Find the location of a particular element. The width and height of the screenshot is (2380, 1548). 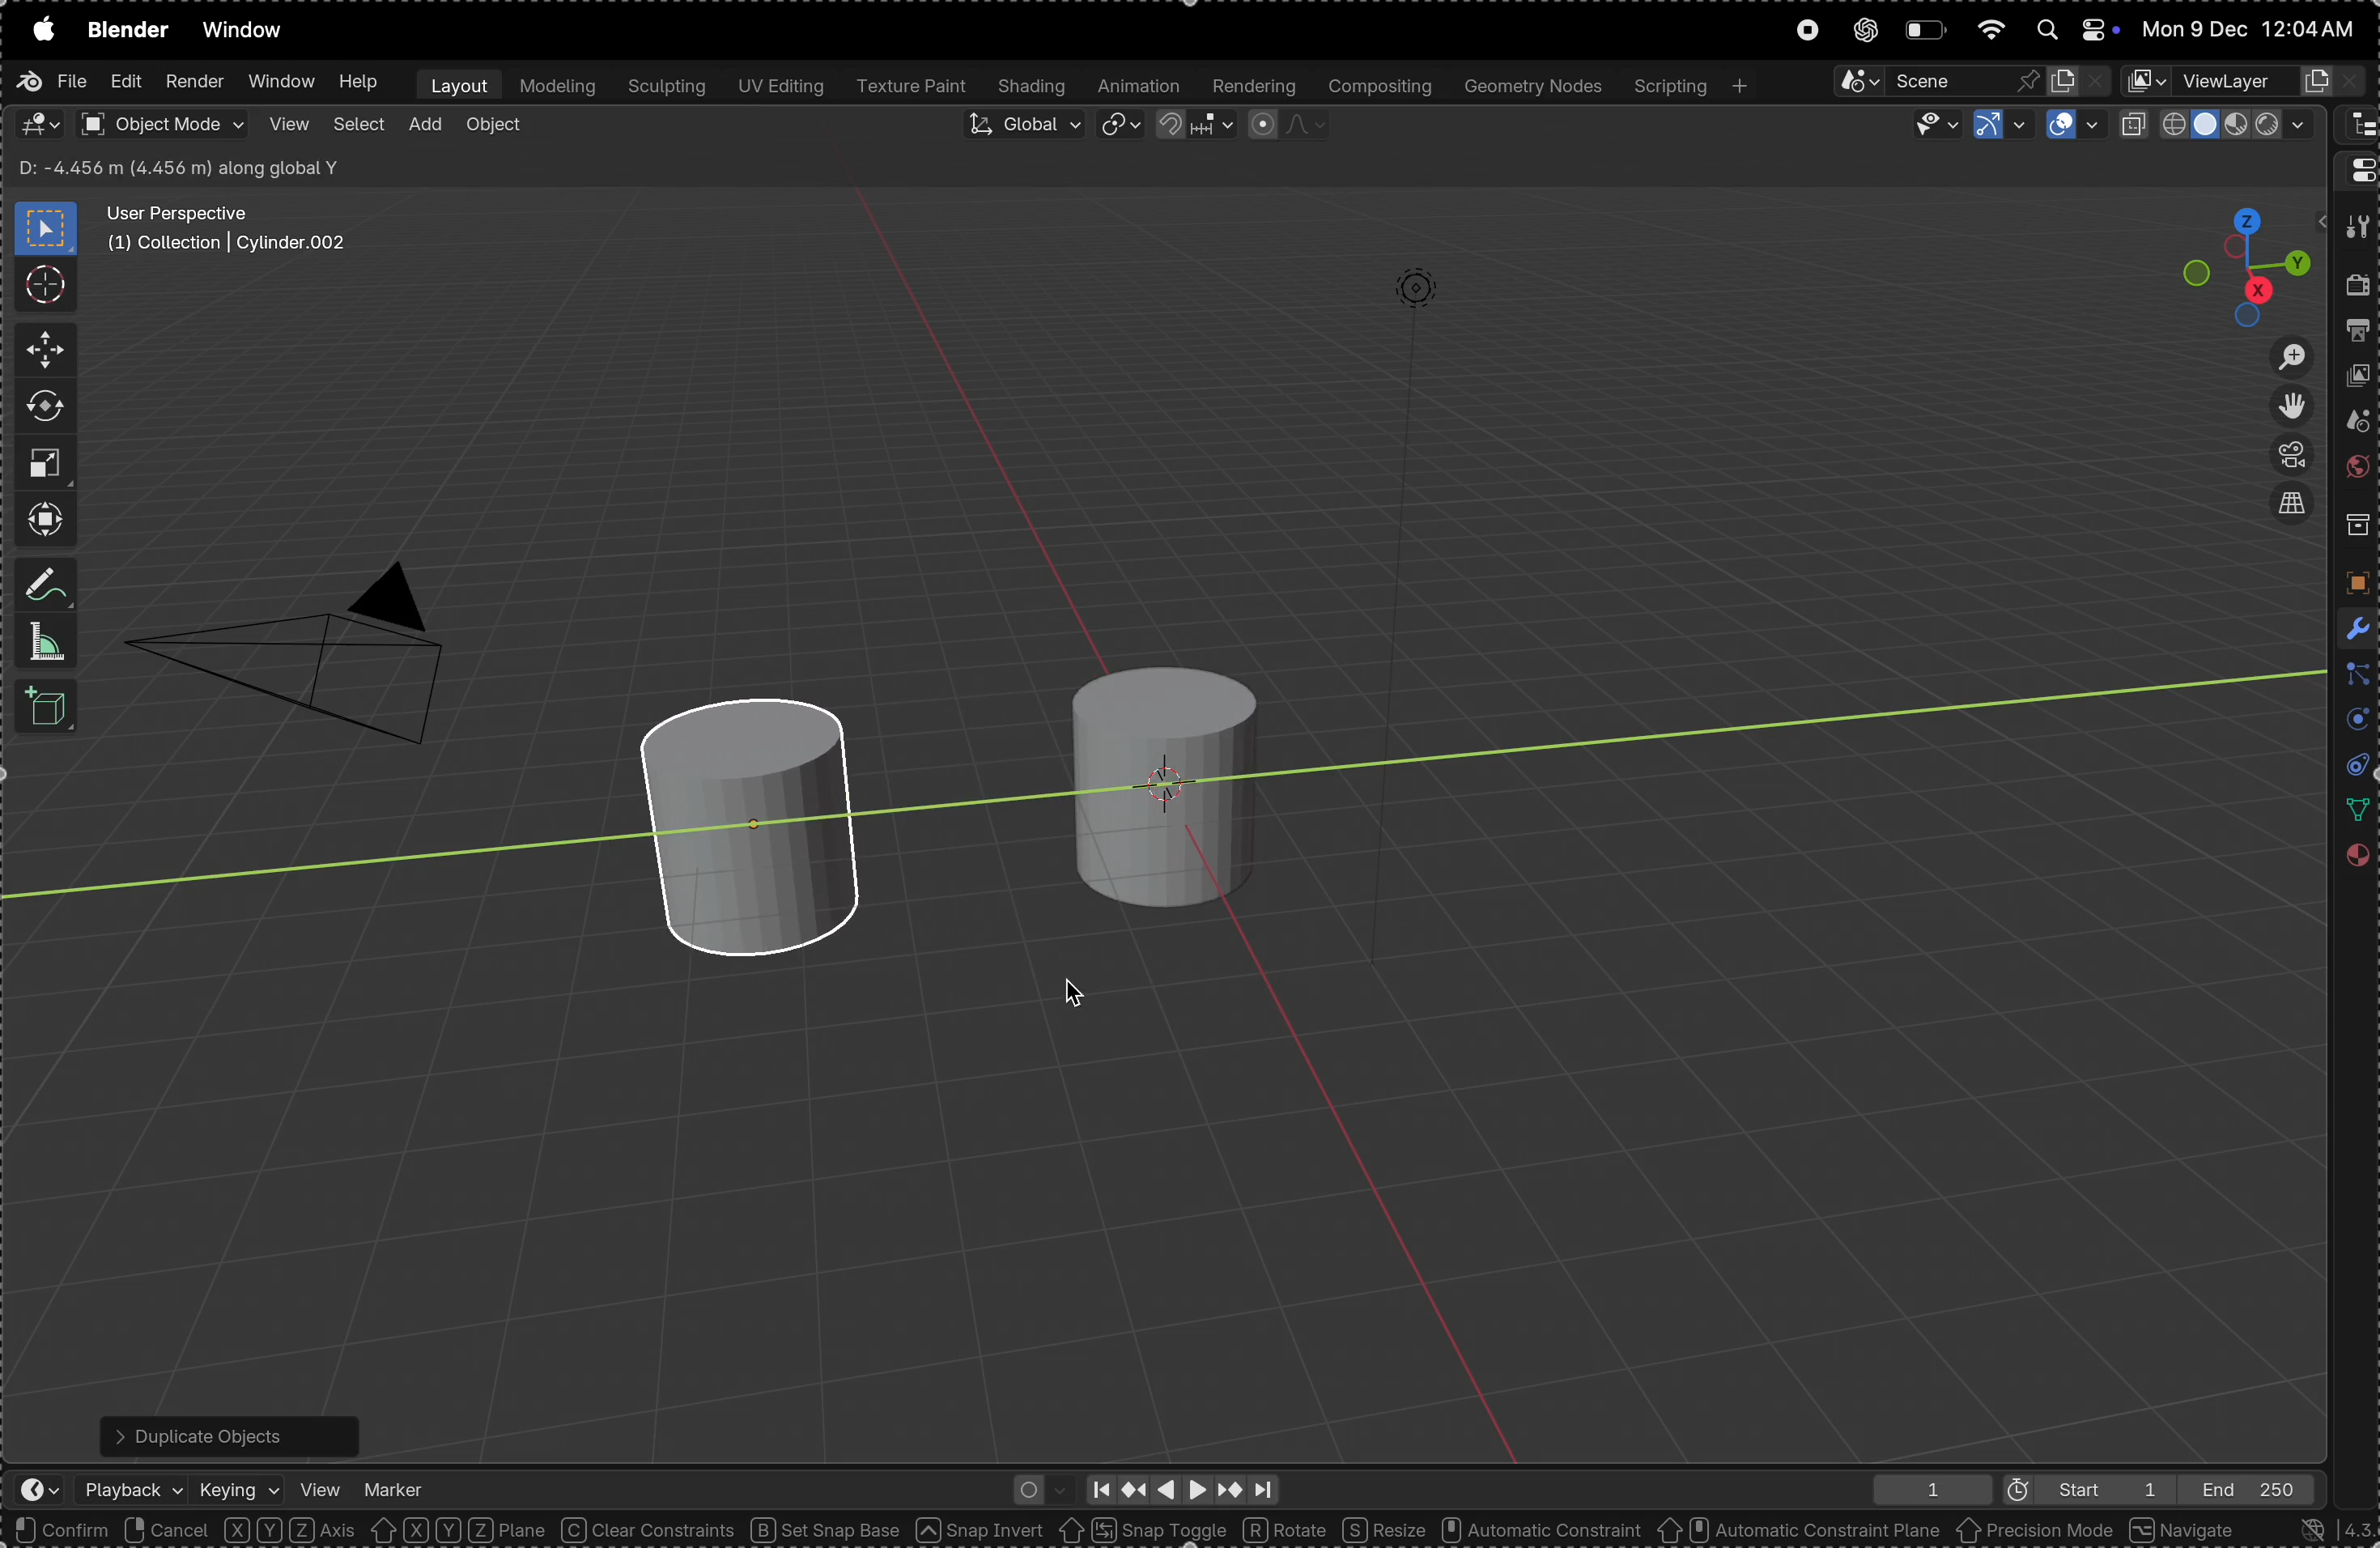

automatic constraint is located at coordinates (1538, 1531).